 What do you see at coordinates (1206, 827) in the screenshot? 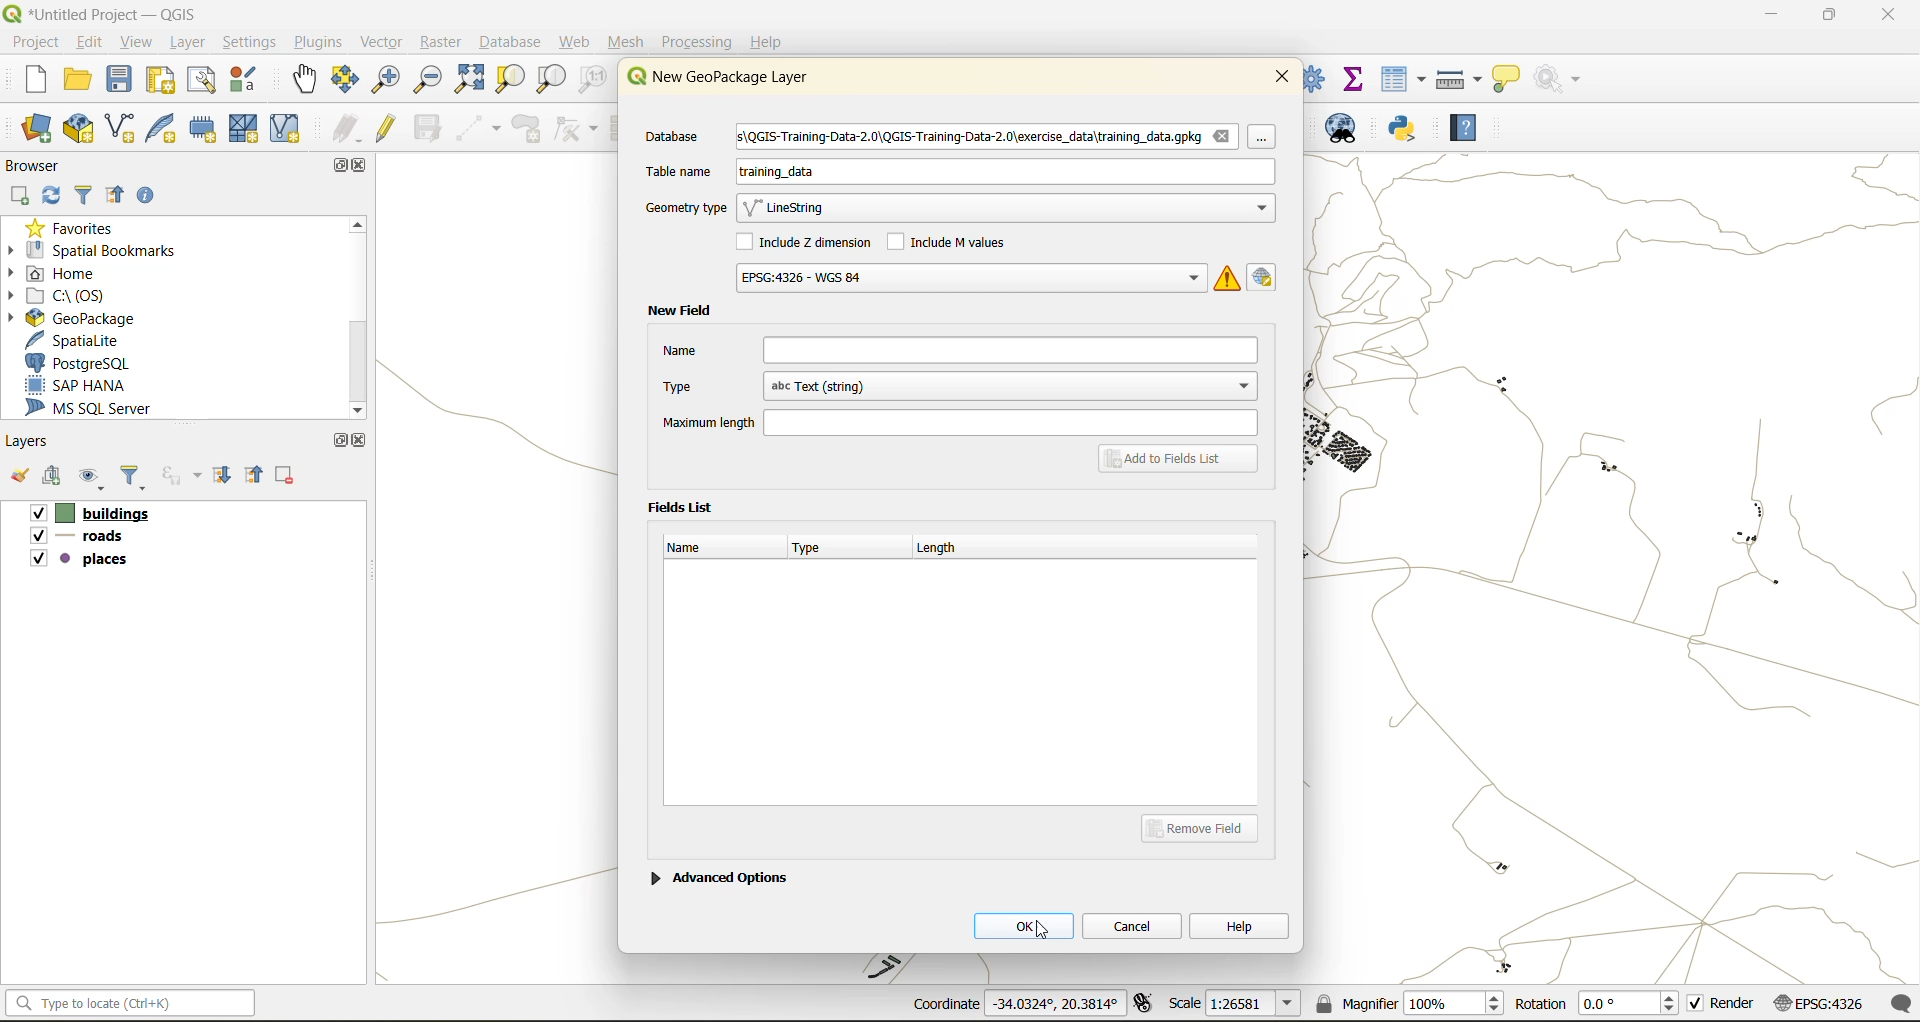
I see `remove field` at bounding box center [1206, 827].